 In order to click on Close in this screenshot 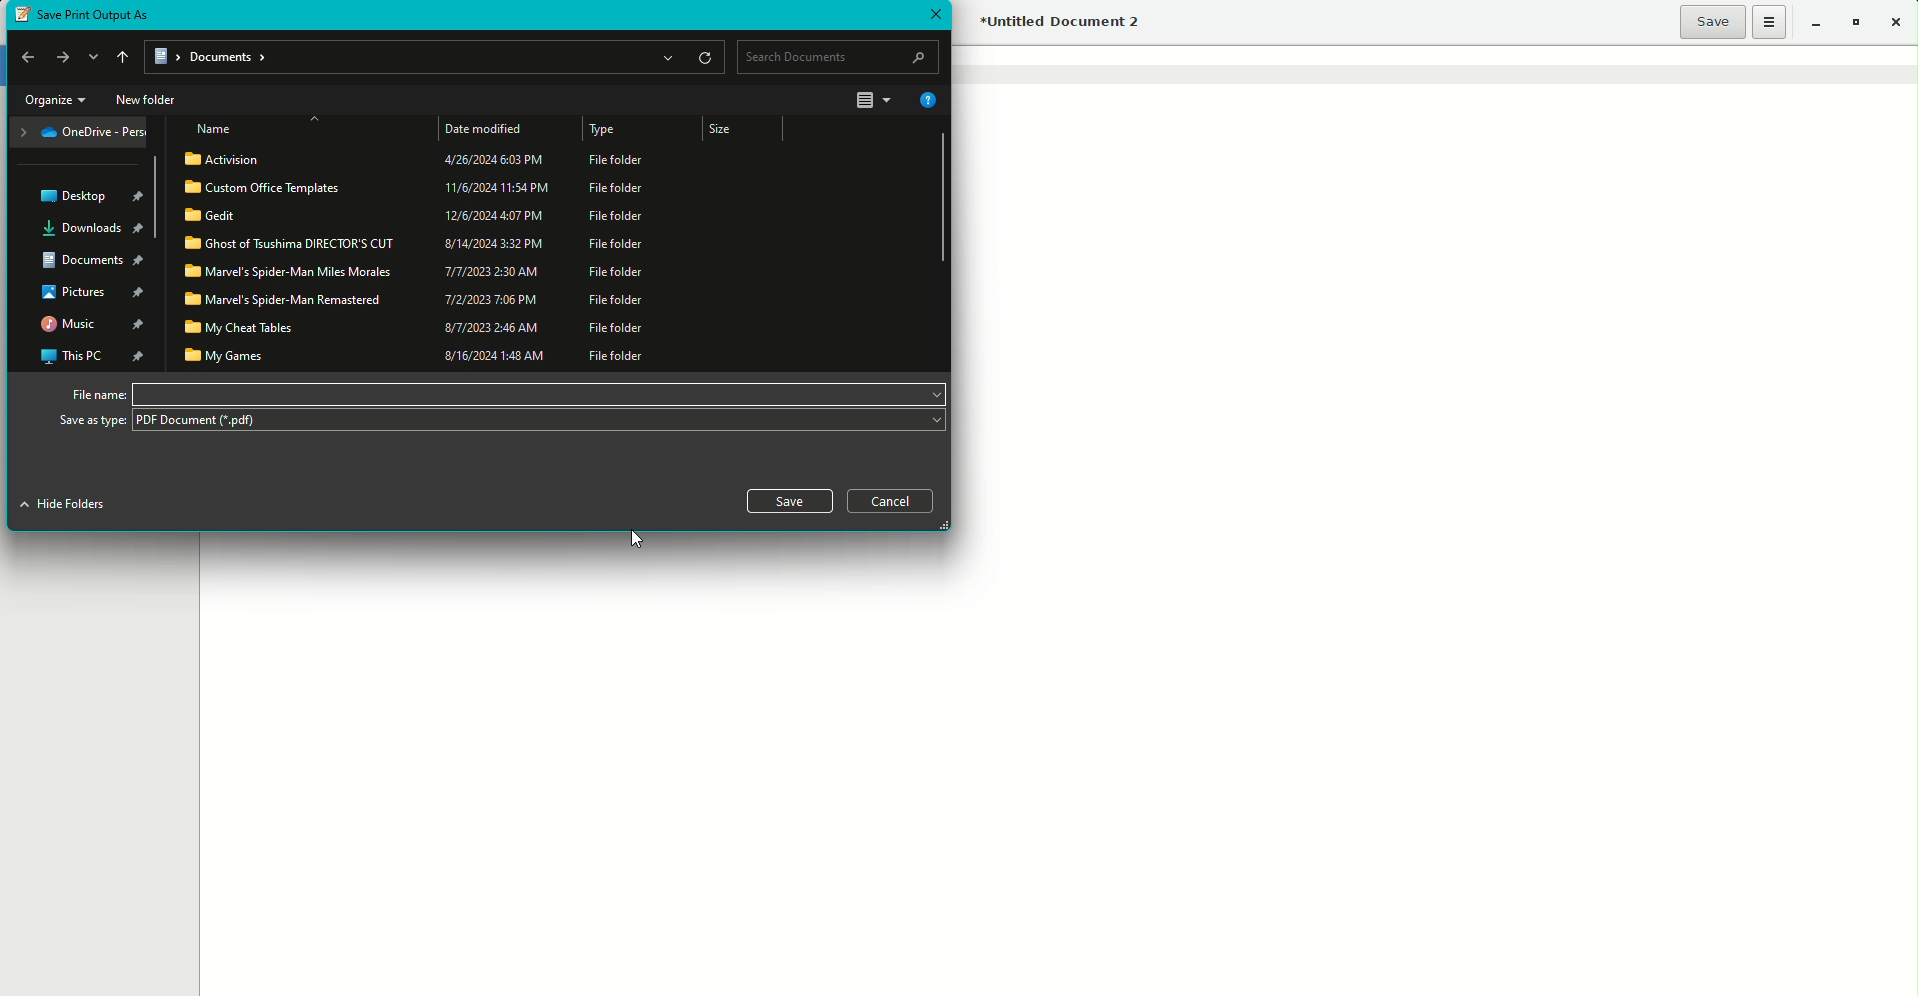, I will do `click(1901, 23)`.